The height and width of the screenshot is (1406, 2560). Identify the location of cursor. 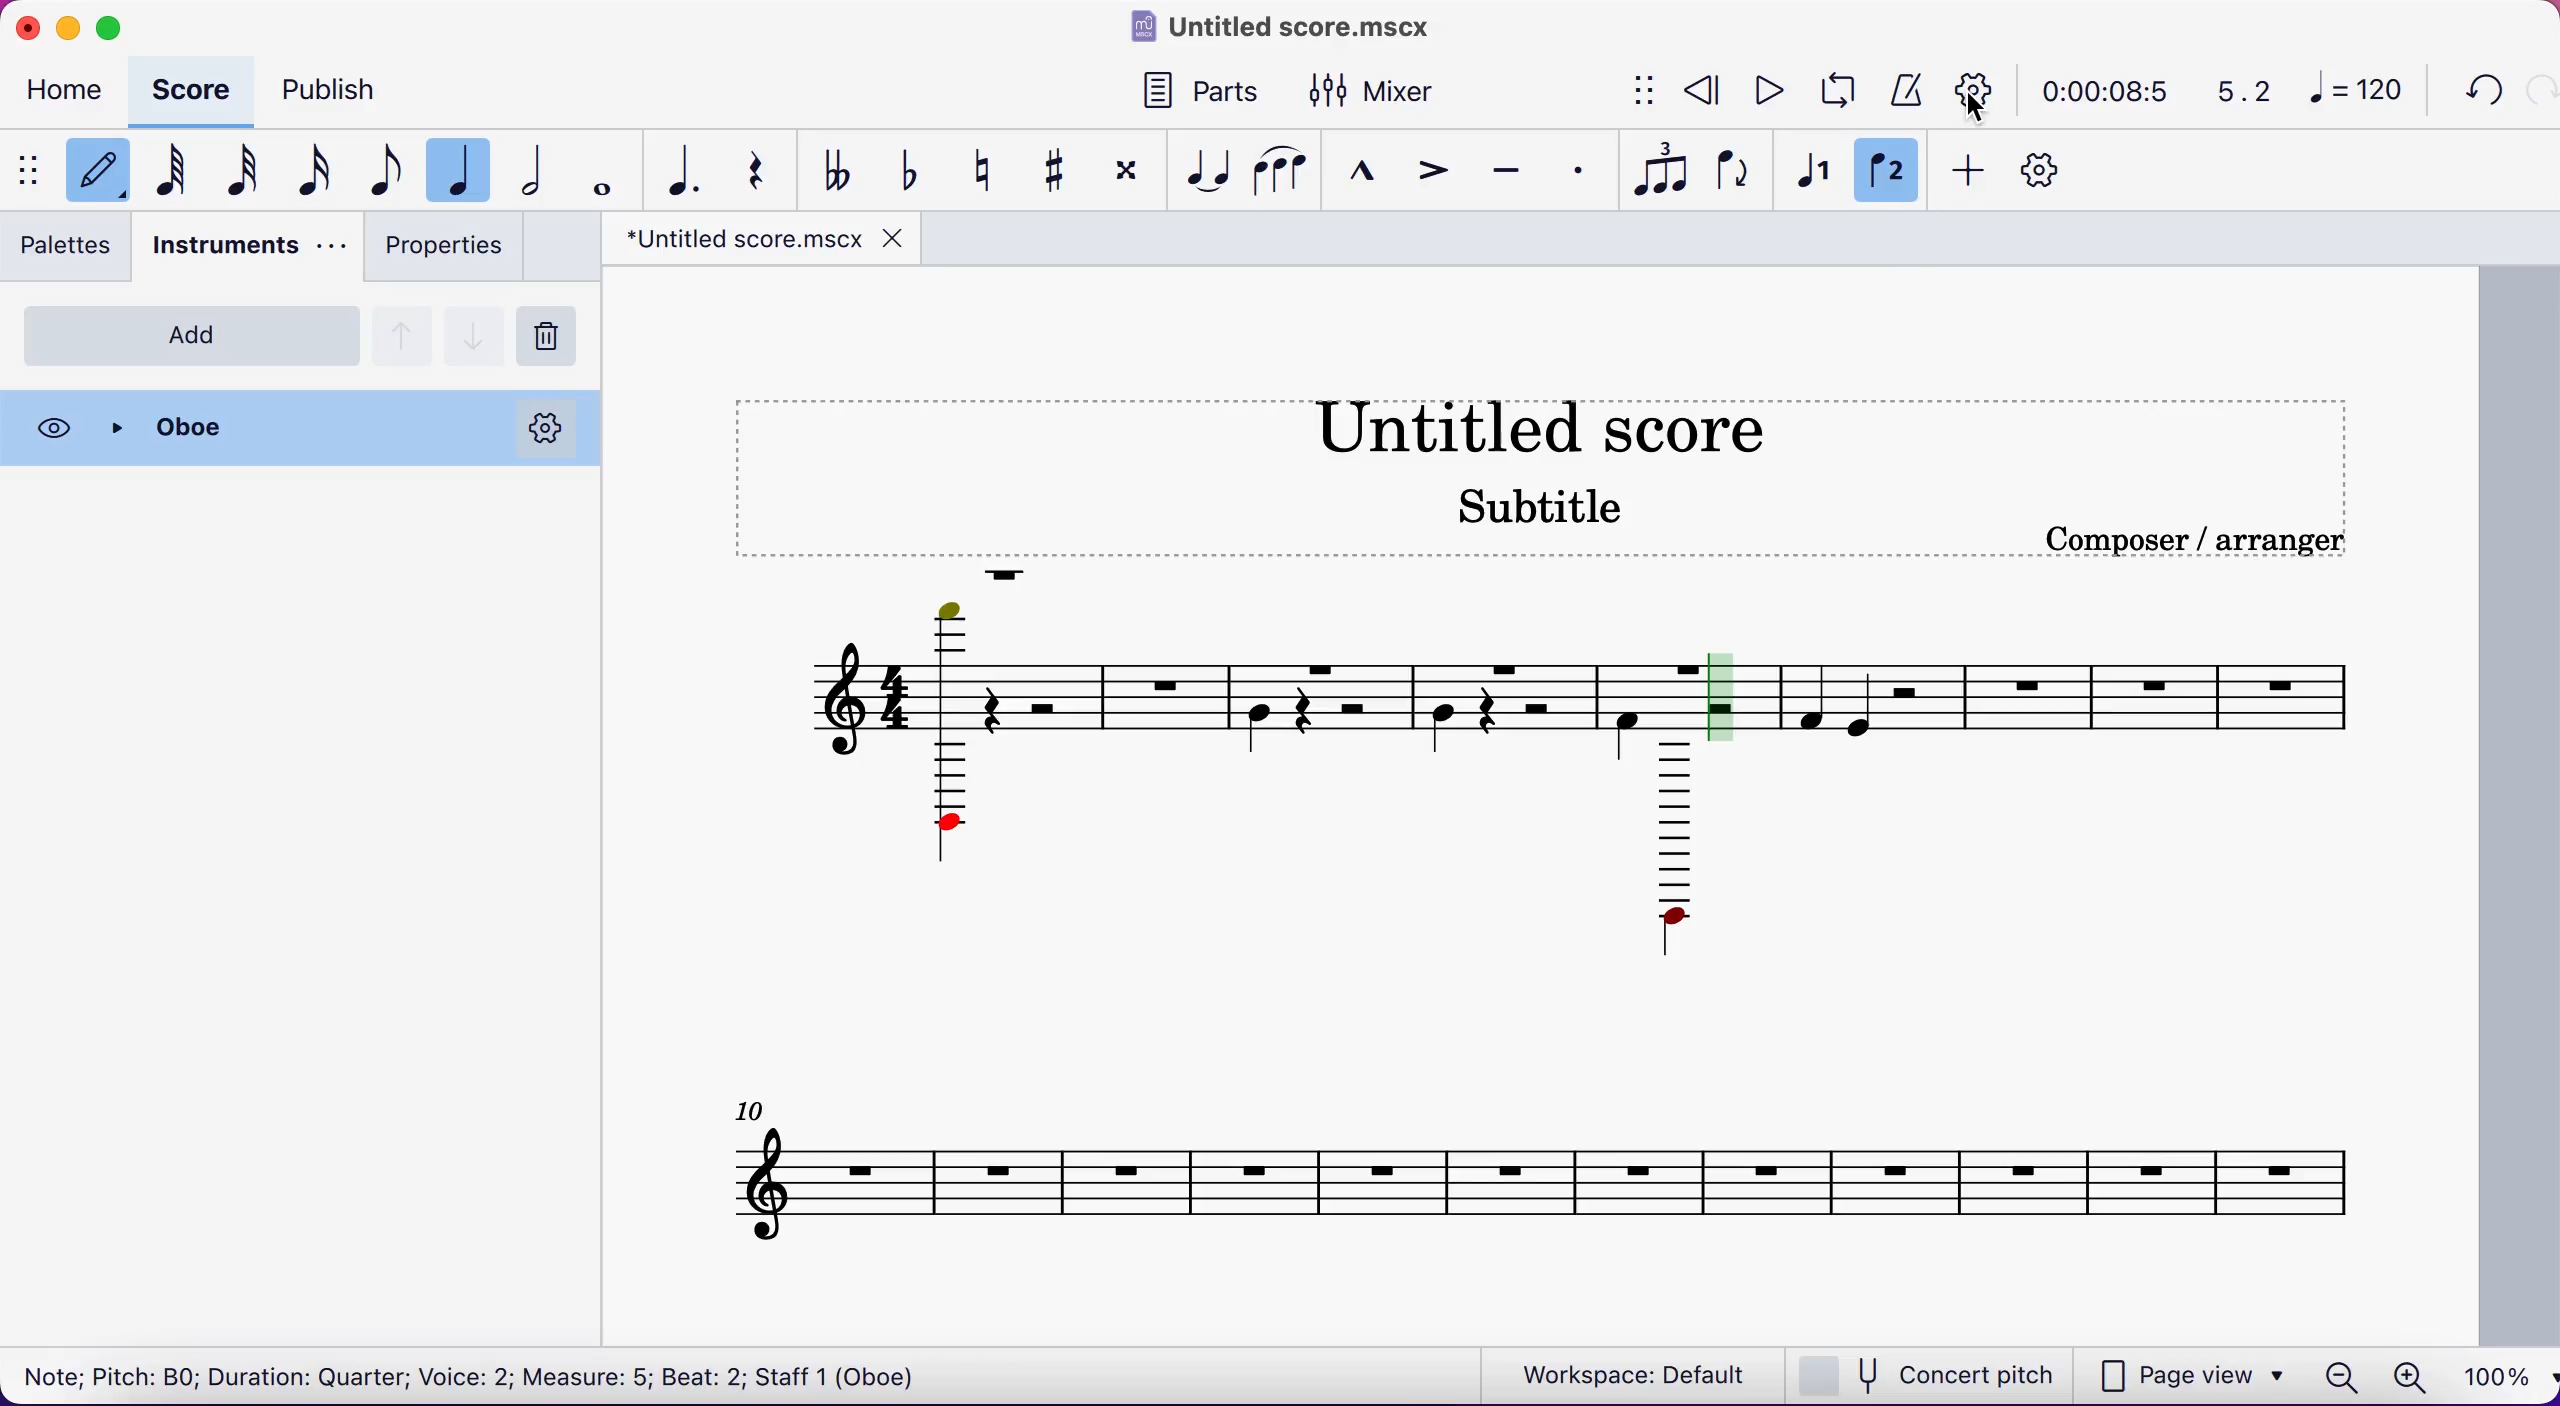
(1978, 107).